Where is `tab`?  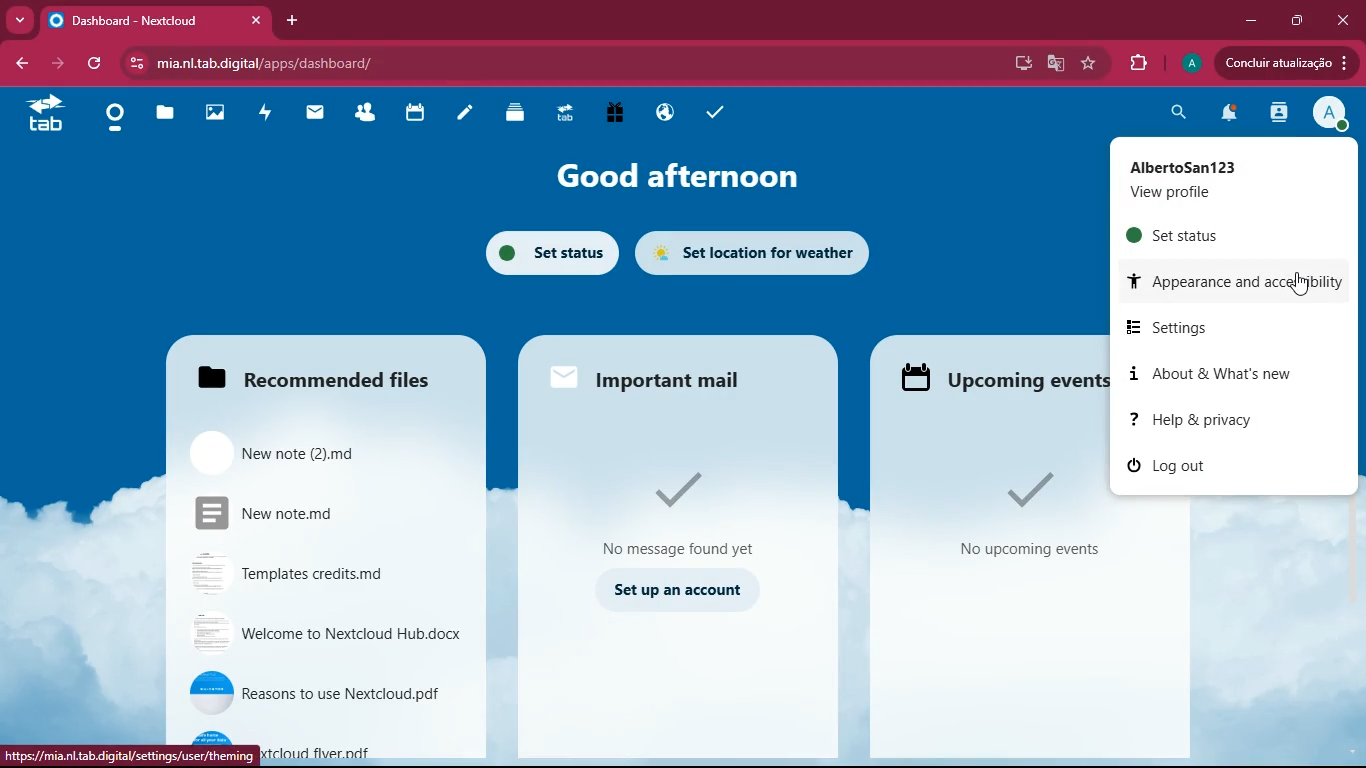 tab is located at coordinates (567, 114).